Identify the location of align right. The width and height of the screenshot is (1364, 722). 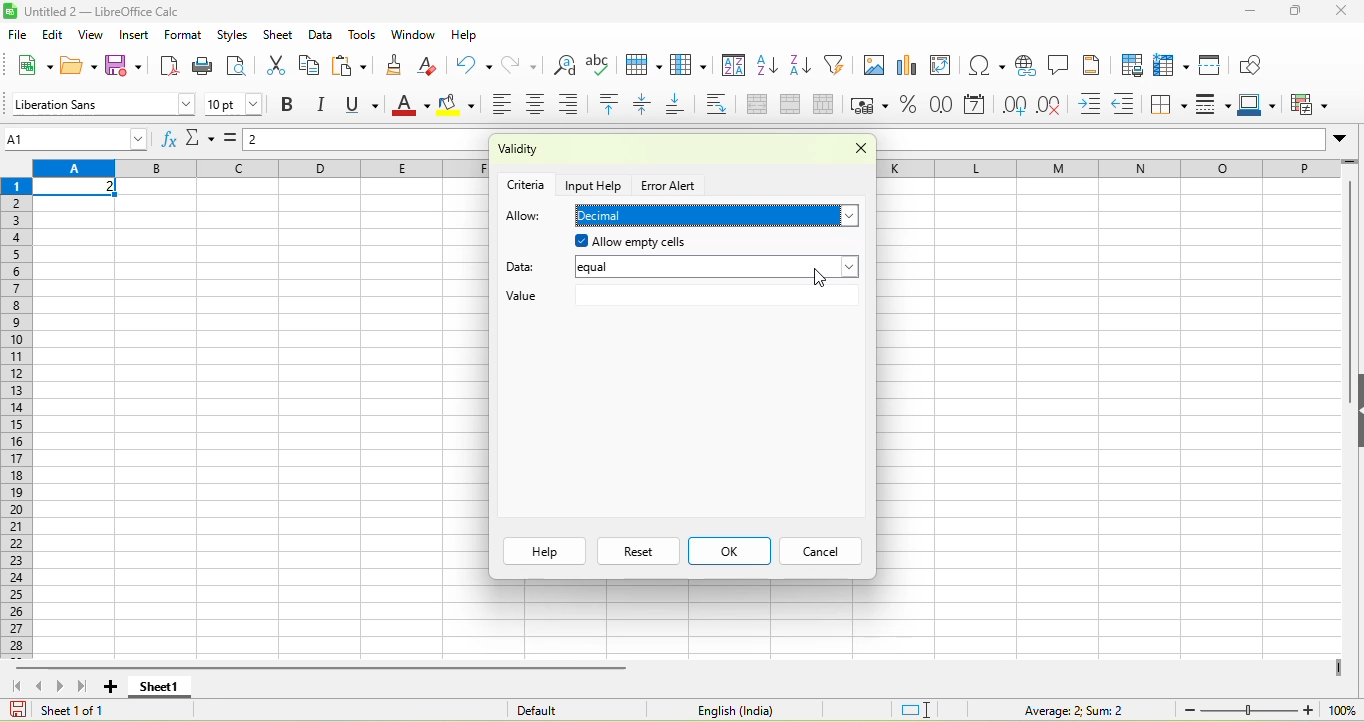
(575, 104).